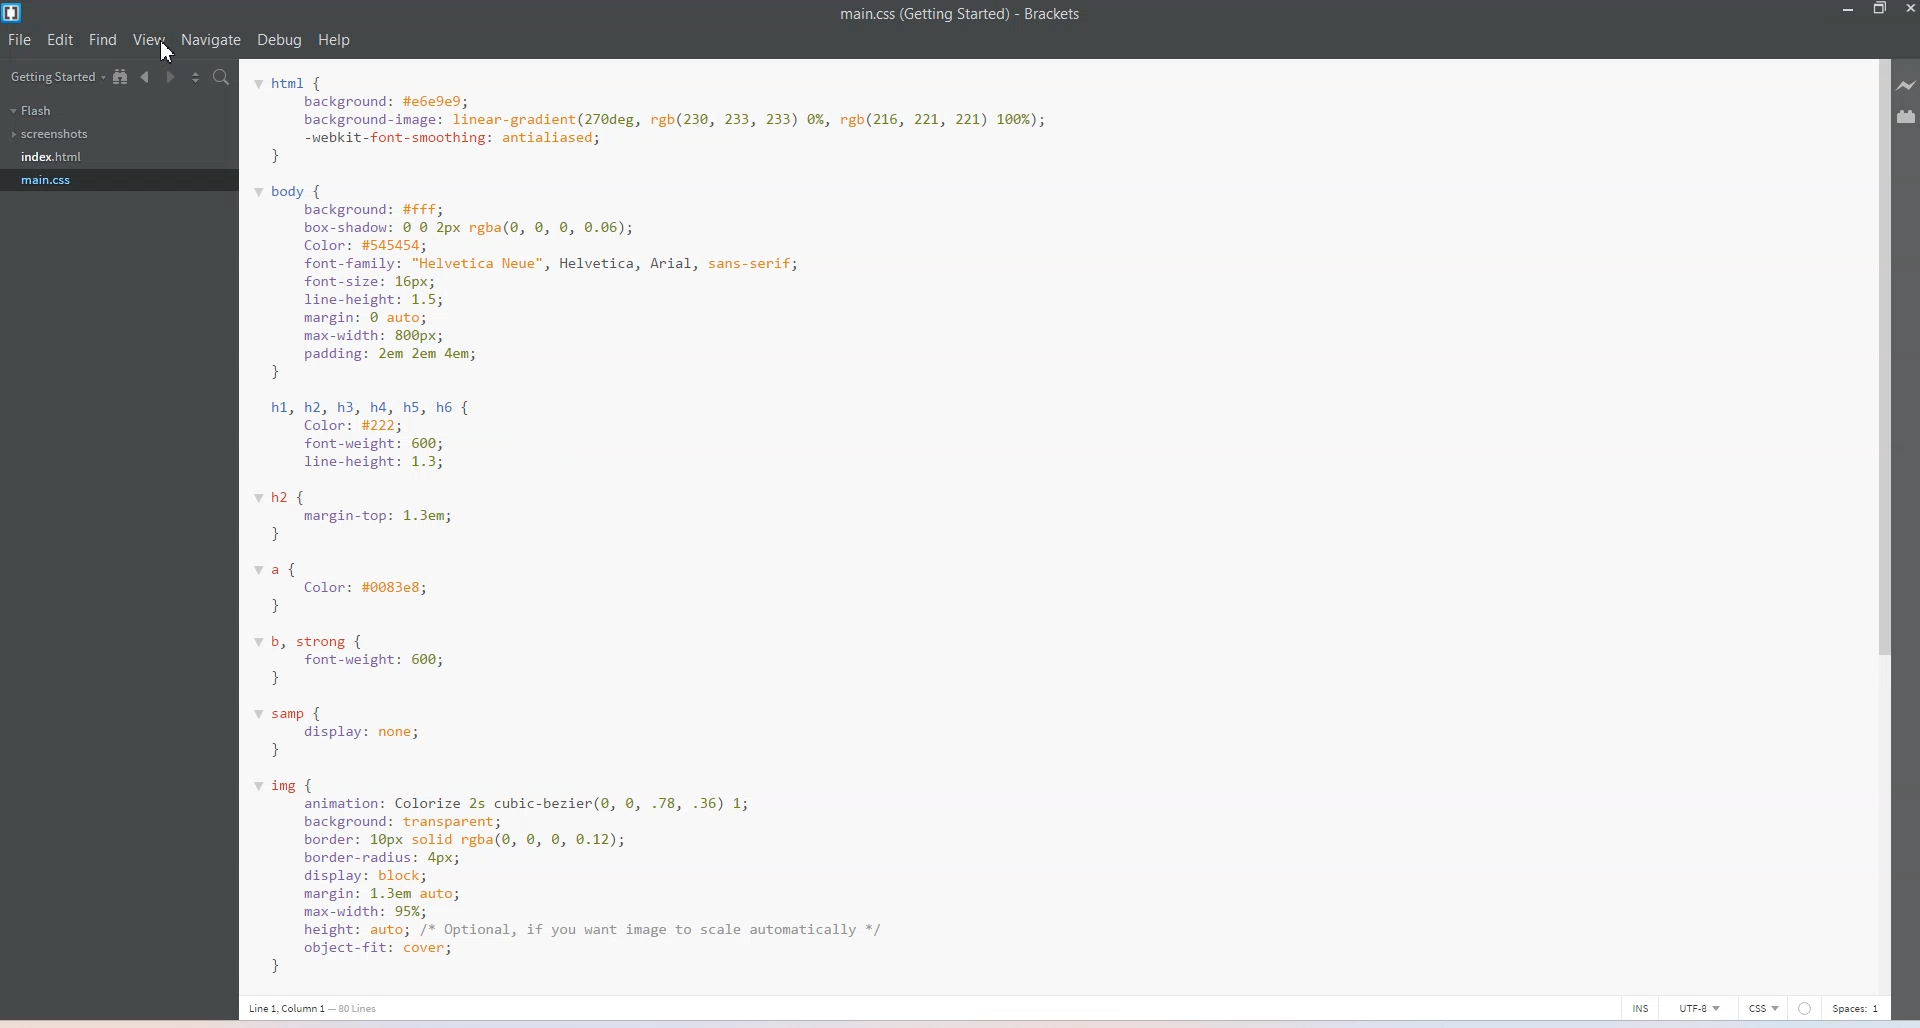  Describe the element at coordinates (1765, 1008) in the screenshot. I see `CSS` at that location.